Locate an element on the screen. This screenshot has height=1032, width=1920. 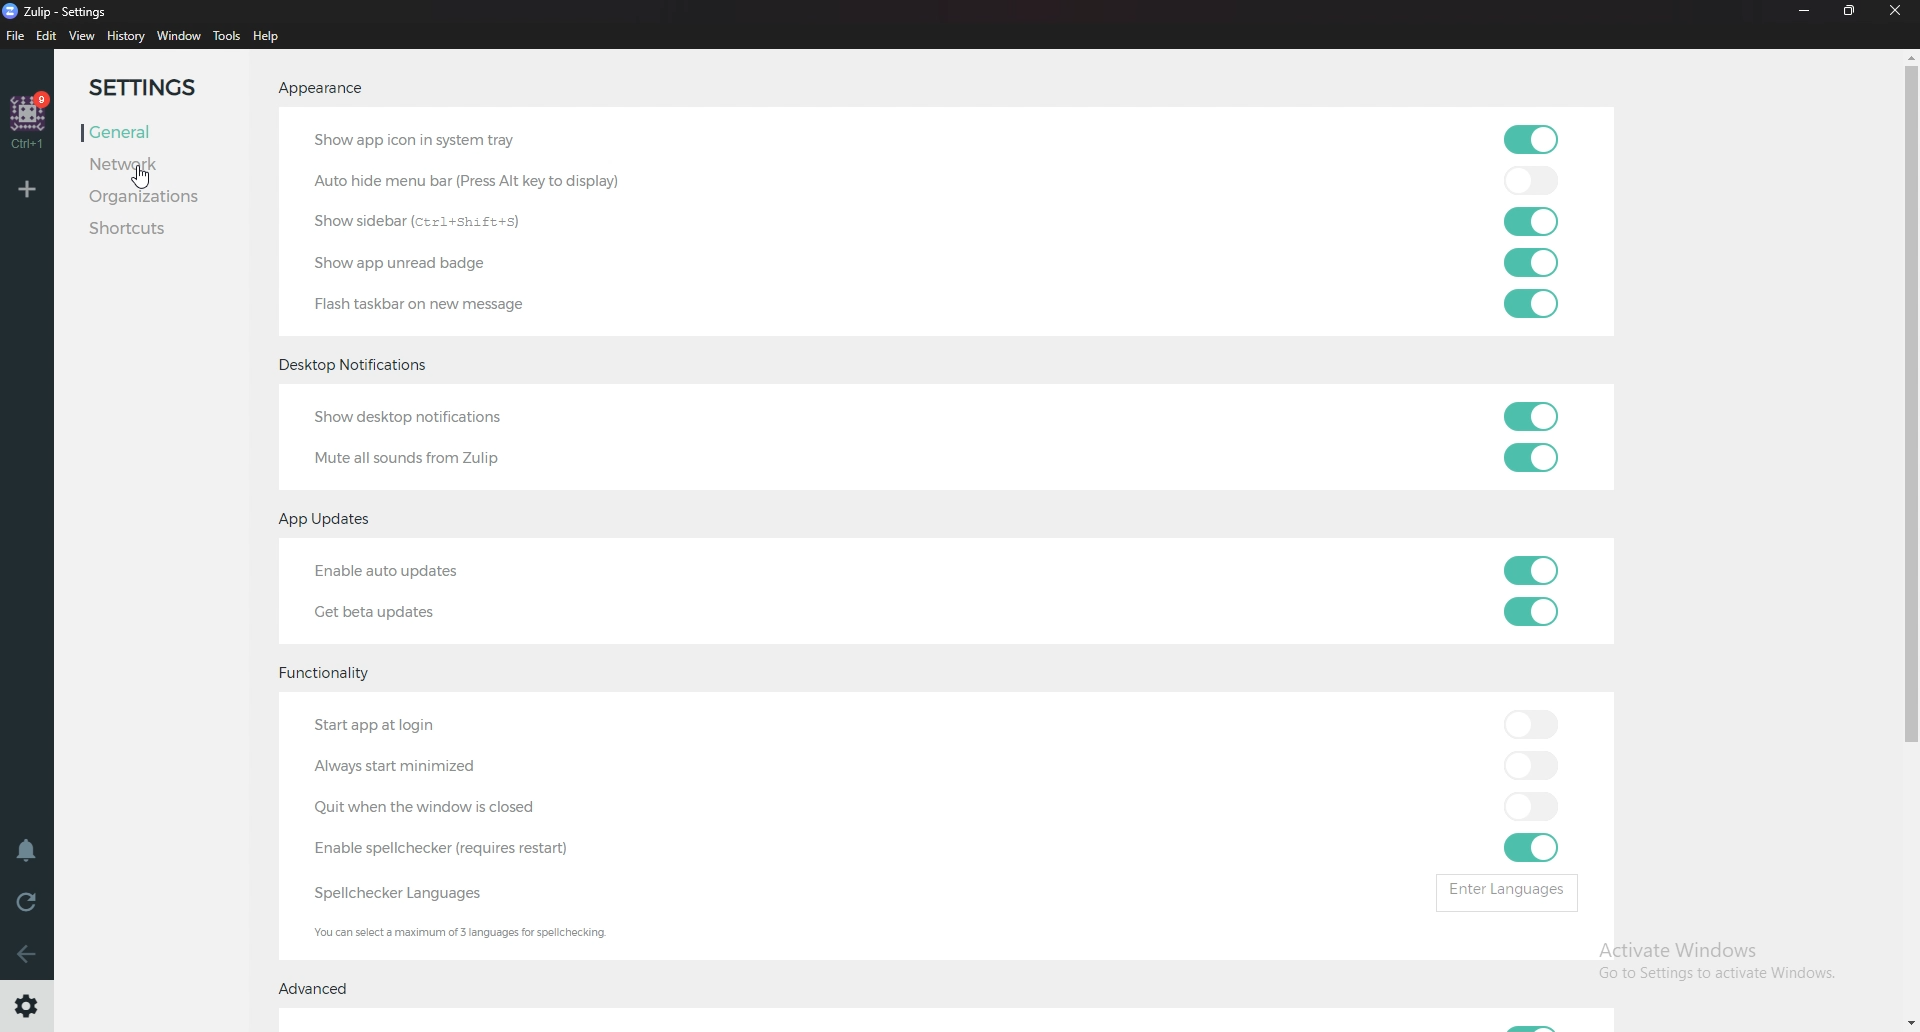
Advanced is located at coordinates (316, 990).